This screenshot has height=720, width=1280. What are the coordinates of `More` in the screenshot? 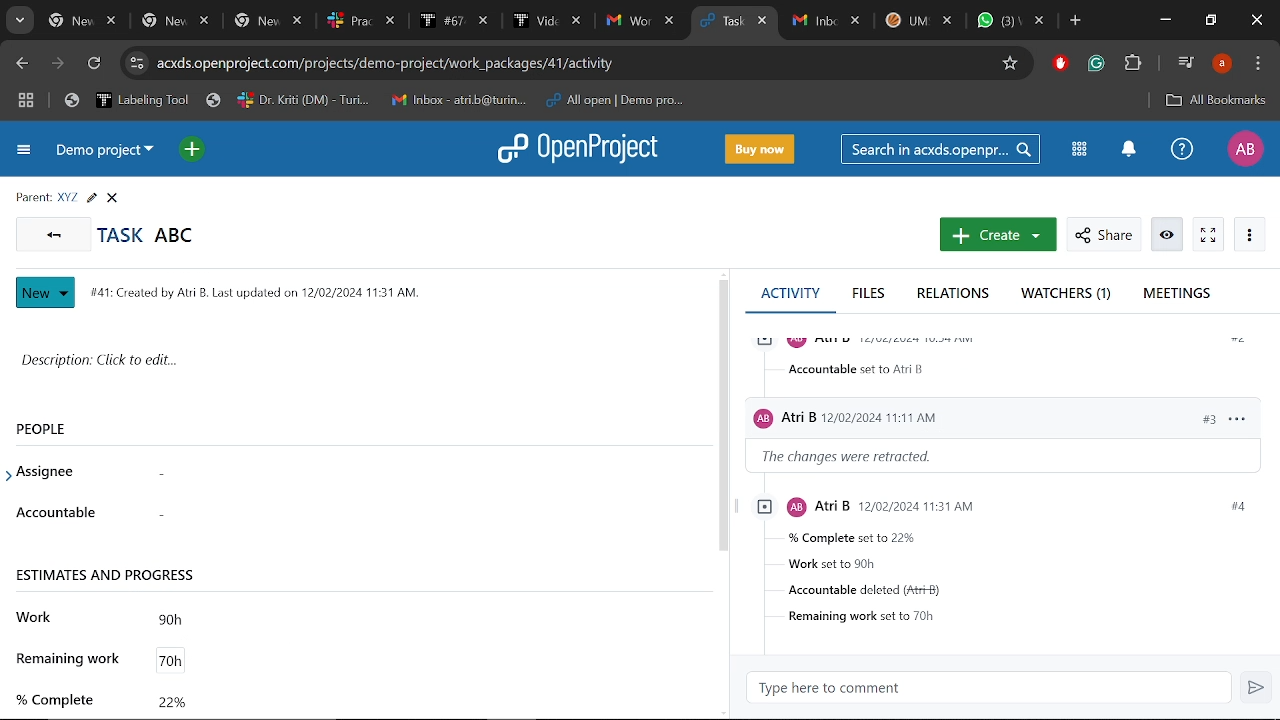 It's located at (1250, 235).